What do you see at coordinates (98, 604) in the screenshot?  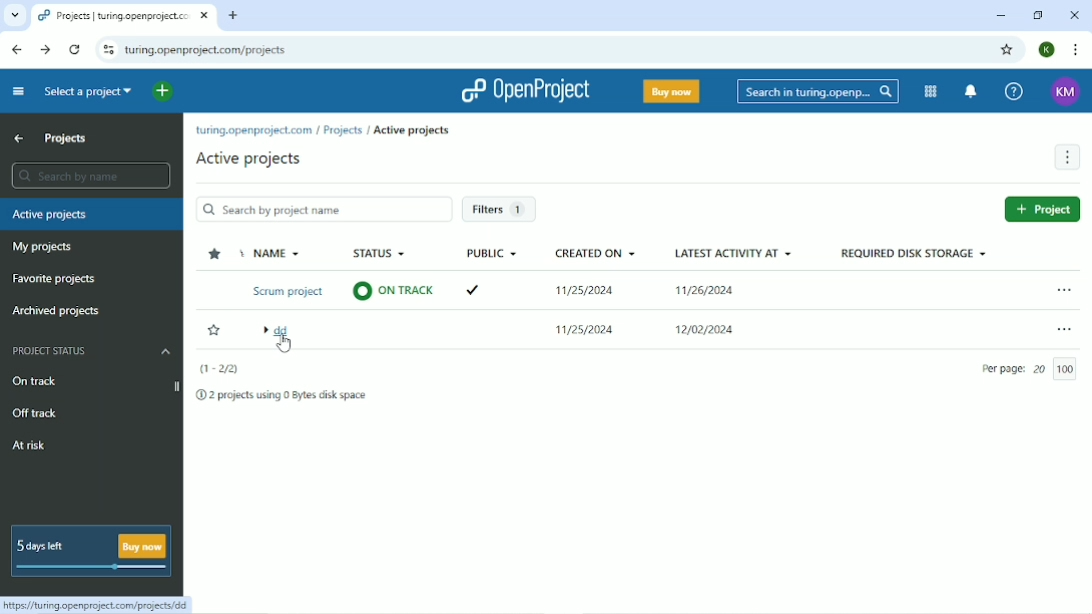 I see `https://turing.openproject.com/projects/dd` at bounding box center [98, 604].